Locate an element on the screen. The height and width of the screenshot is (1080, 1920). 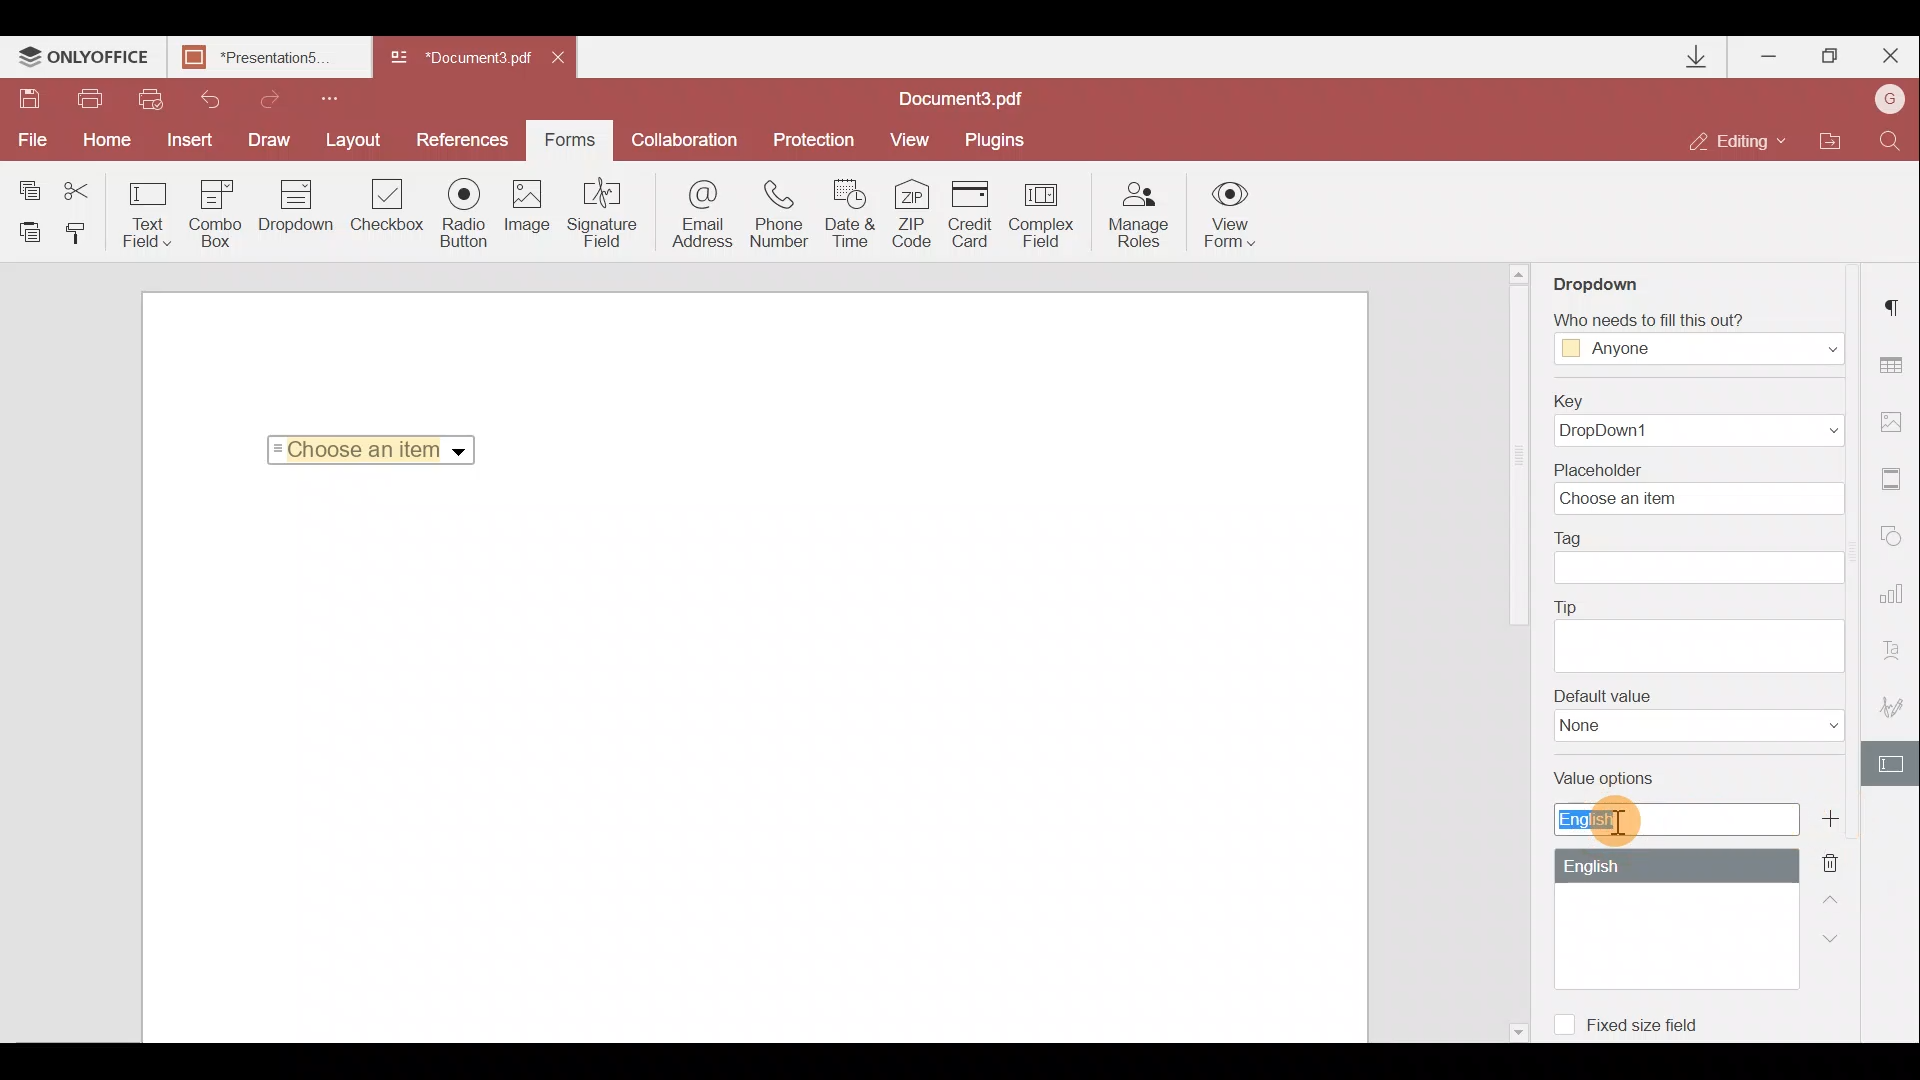
Text field is located at coordinates (148, 214).